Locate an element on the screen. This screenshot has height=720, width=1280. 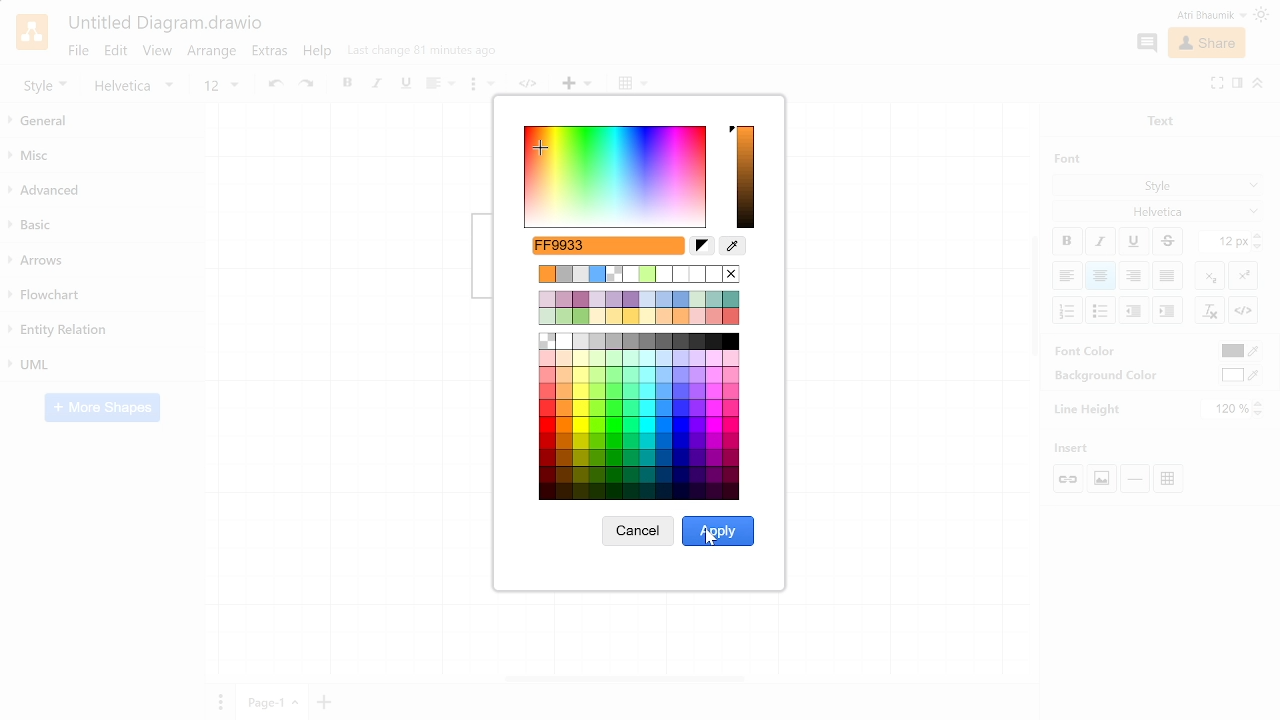
Drag.io logo is located at coordinates (31, 32).